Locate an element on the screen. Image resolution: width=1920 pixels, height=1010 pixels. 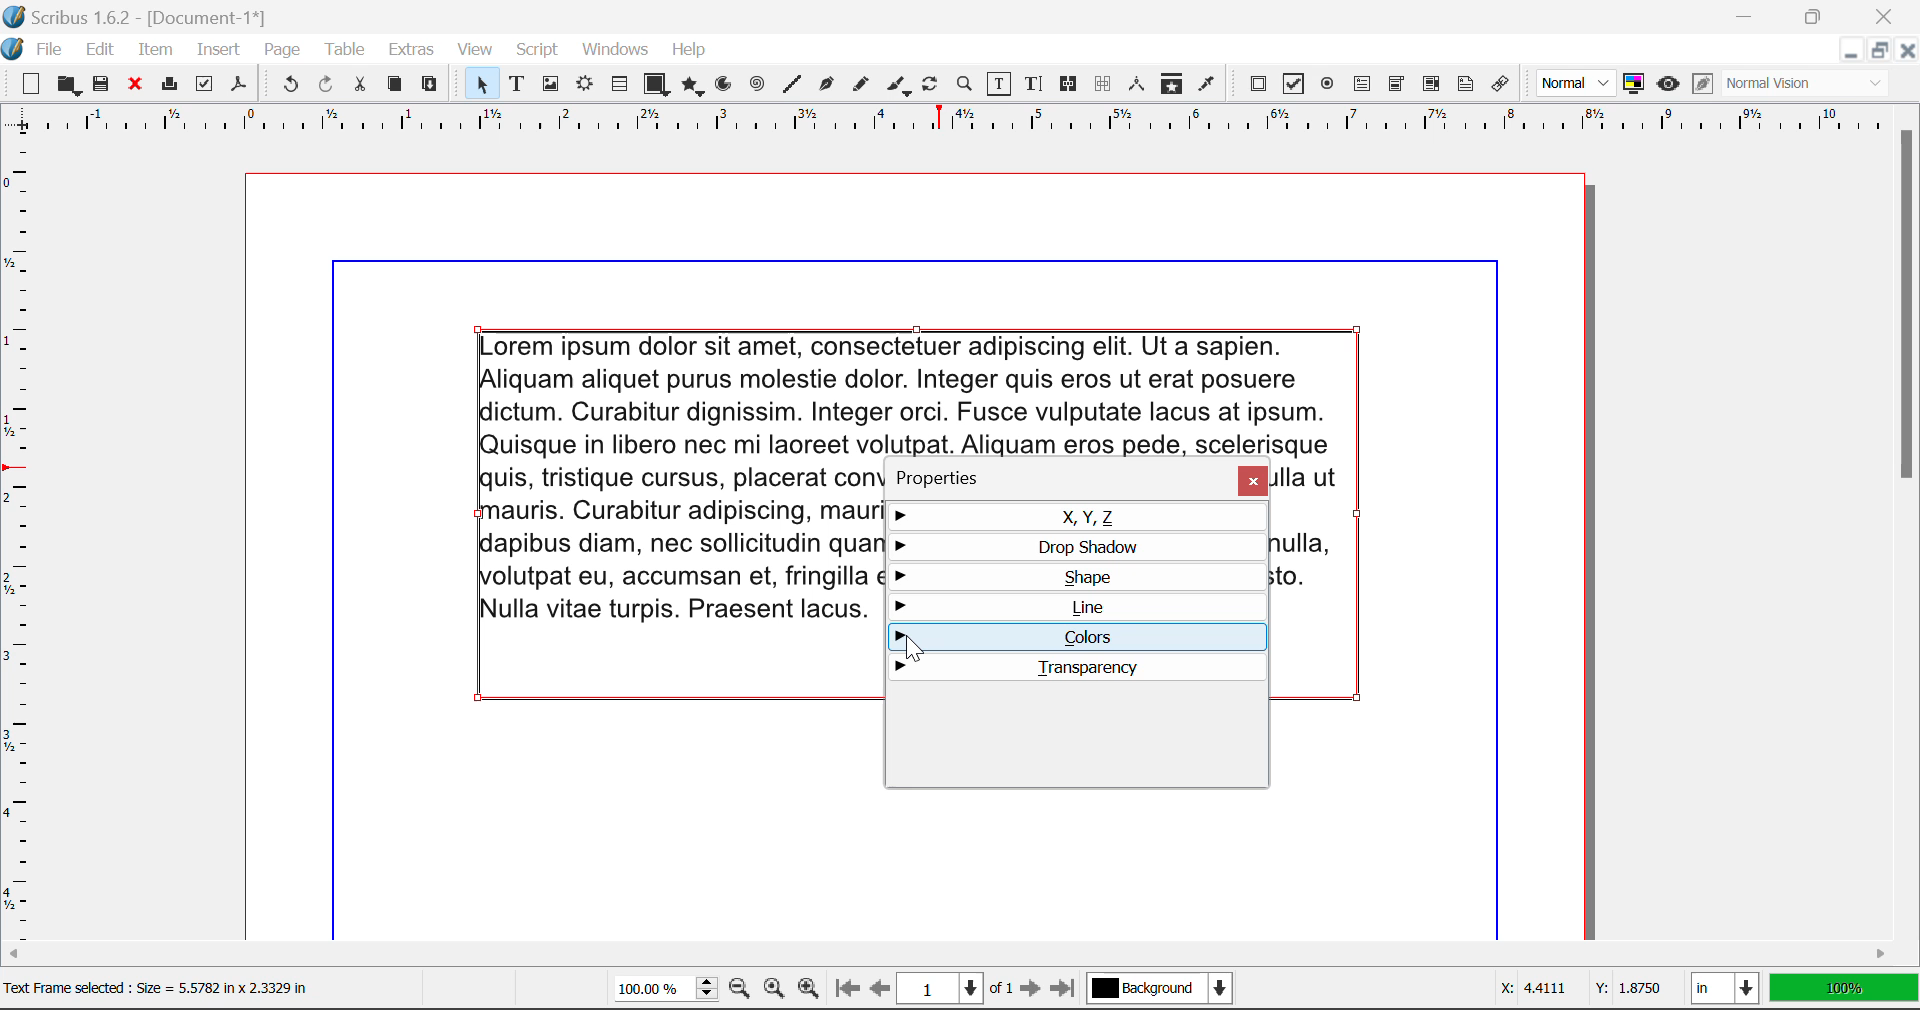
Freehand is located at coordinates (862, 89).